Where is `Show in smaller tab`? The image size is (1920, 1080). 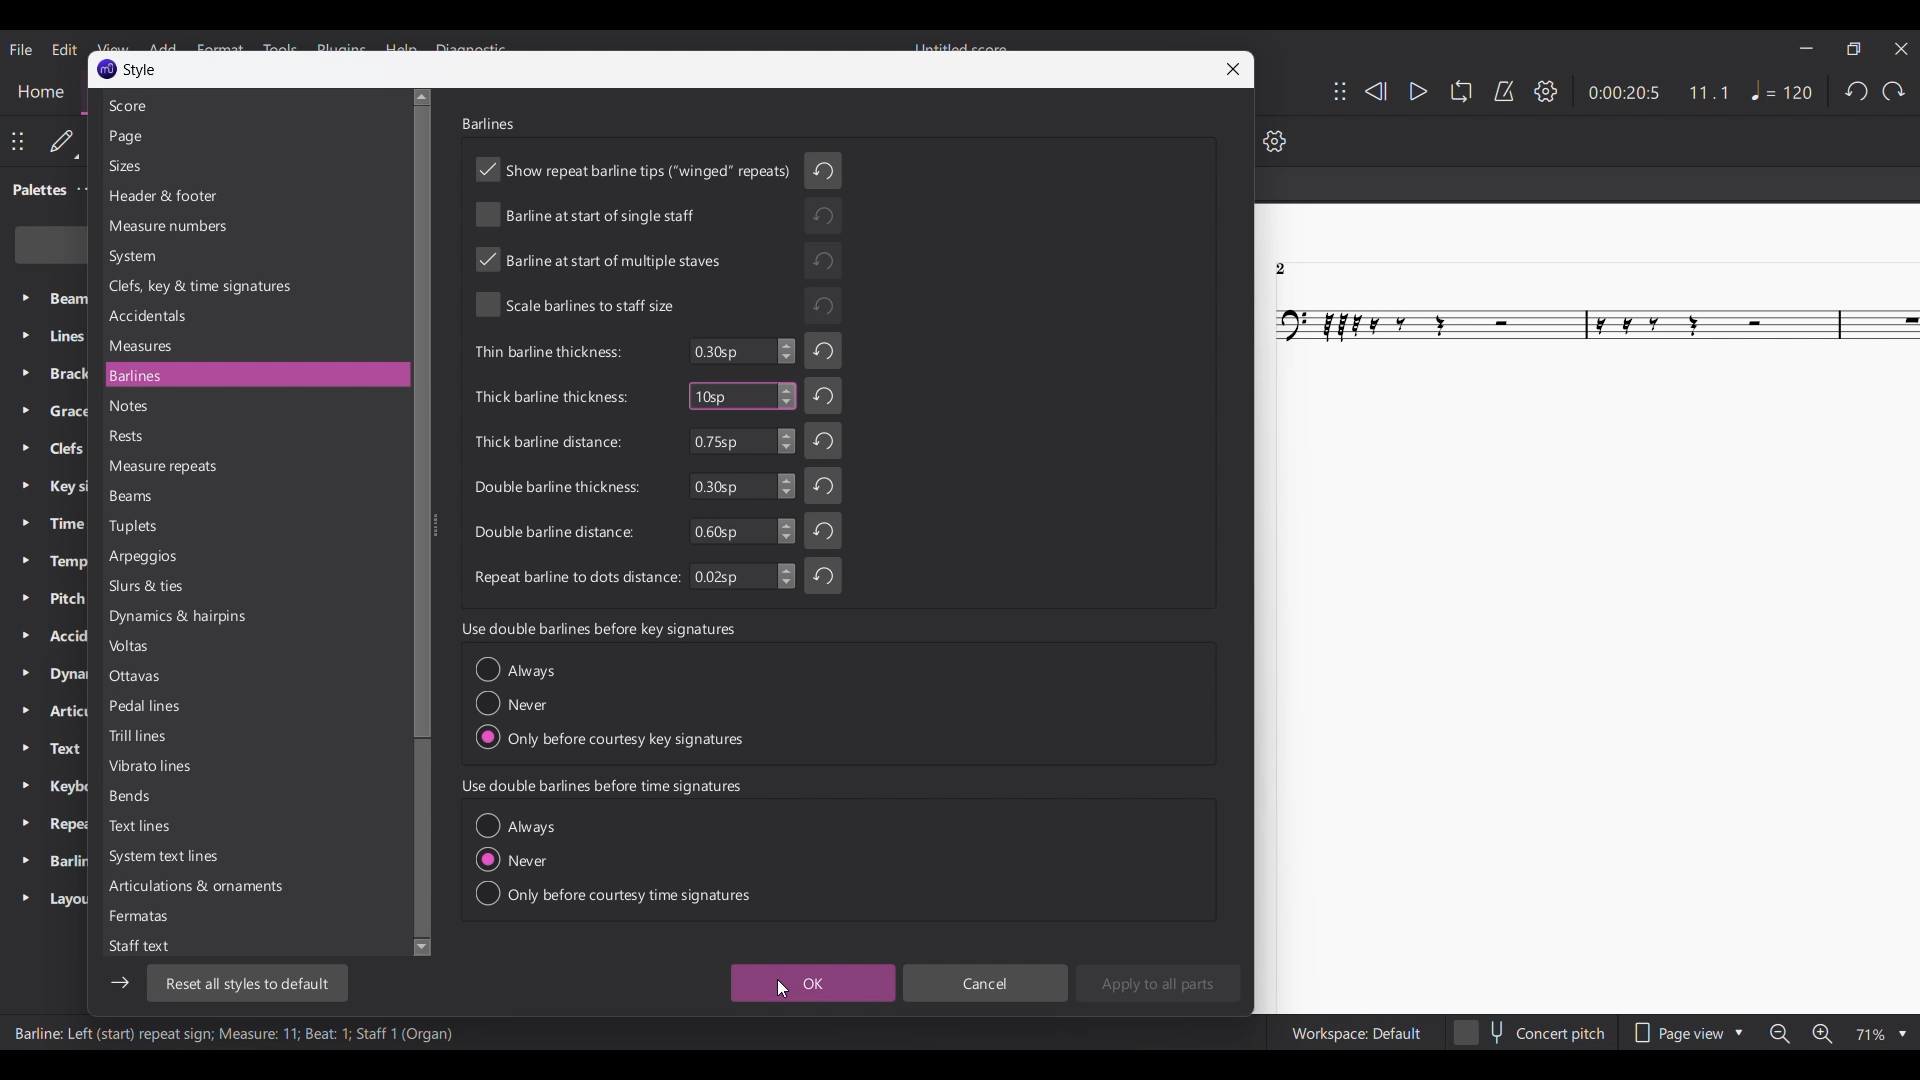 Show in smaller tab is located at coordinates (1854, 48).